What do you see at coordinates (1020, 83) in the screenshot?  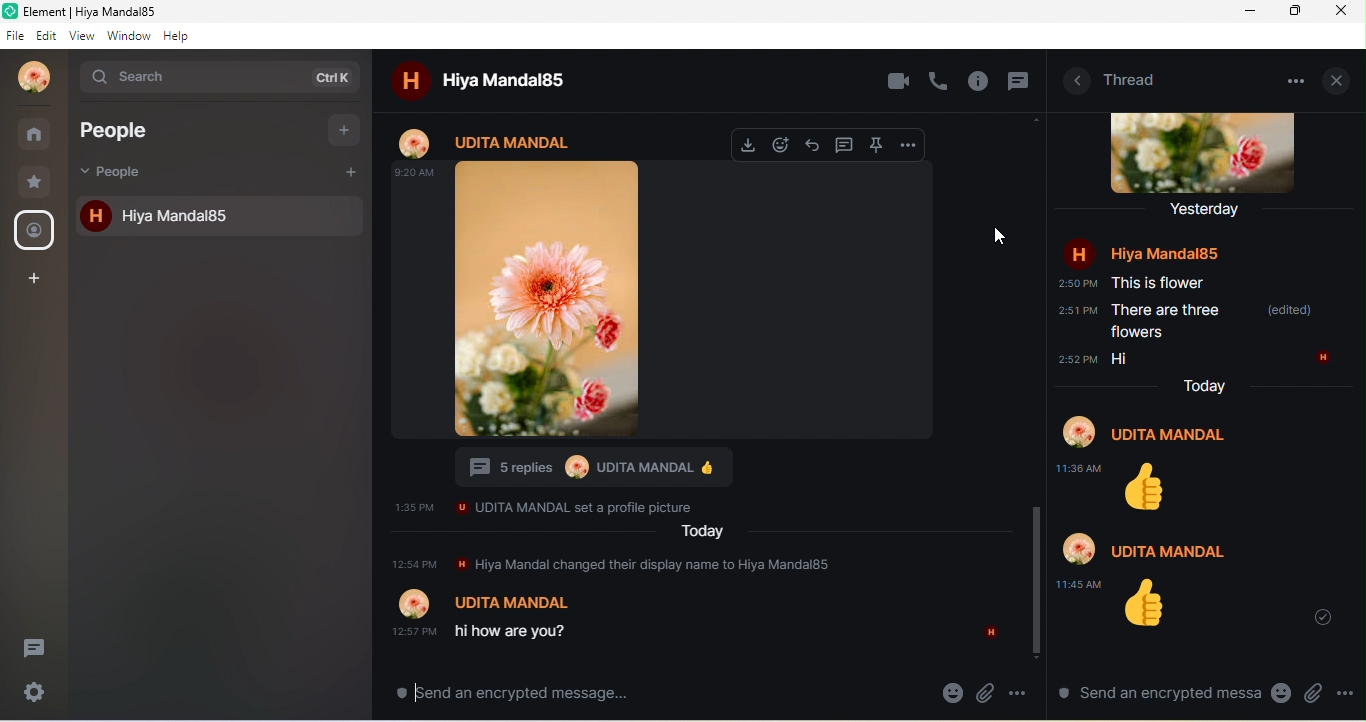 I see `thread` at bounding box center [1020, 83].